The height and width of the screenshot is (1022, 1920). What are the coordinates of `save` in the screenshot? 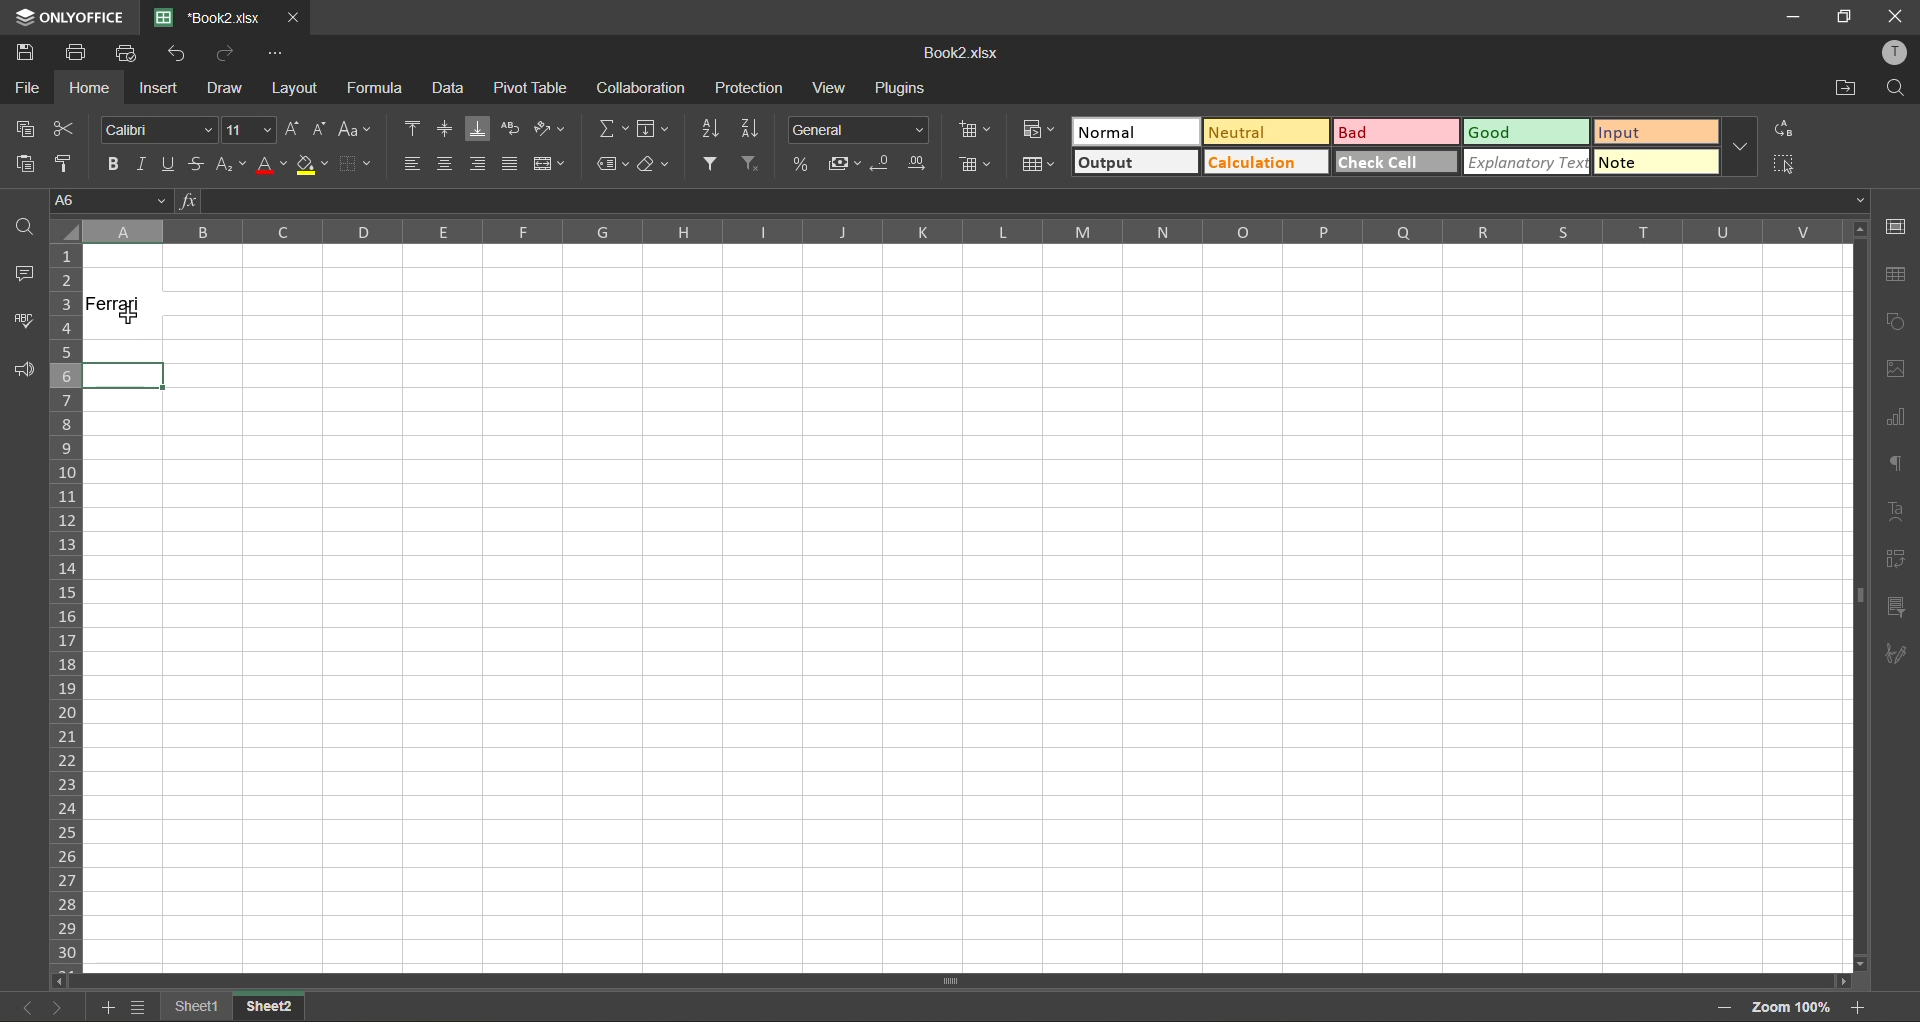 It's located at (20, 52).